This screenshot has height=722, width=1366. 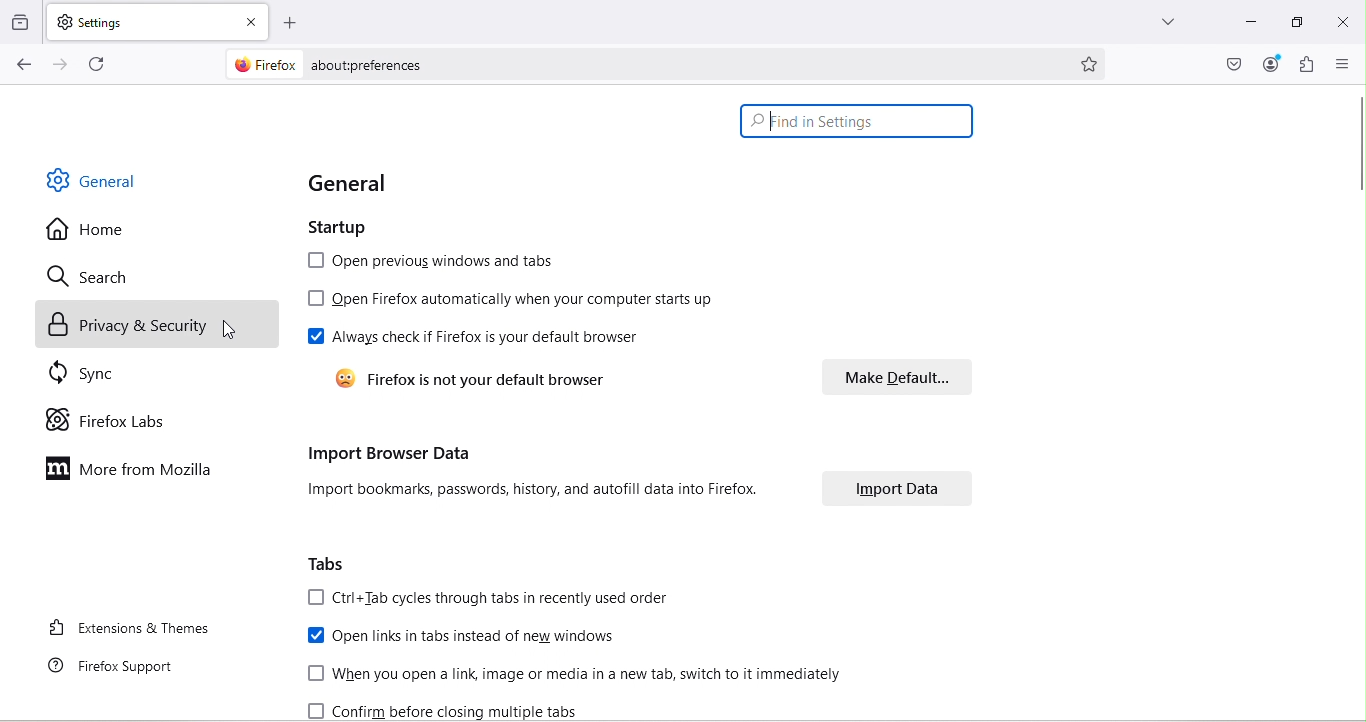 I want to click on More from Mozilla, so click(x=132, y=470).